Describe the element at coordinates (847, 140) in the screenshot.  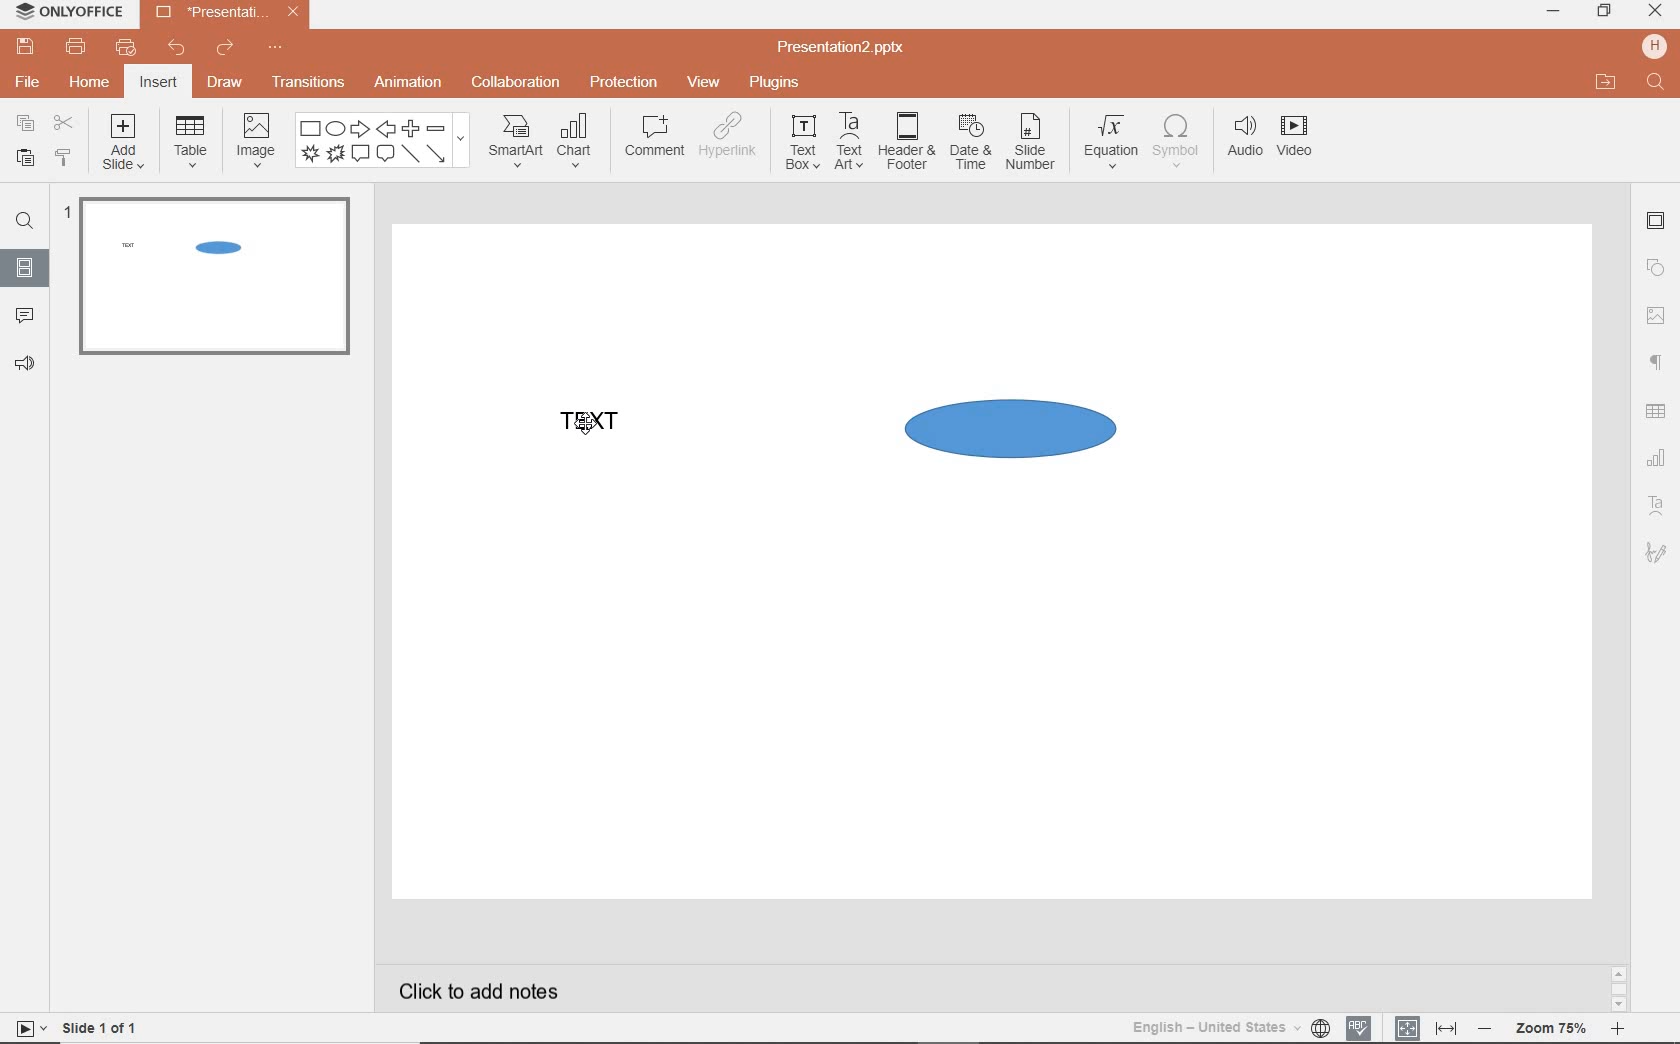
I see `textart` at that location.